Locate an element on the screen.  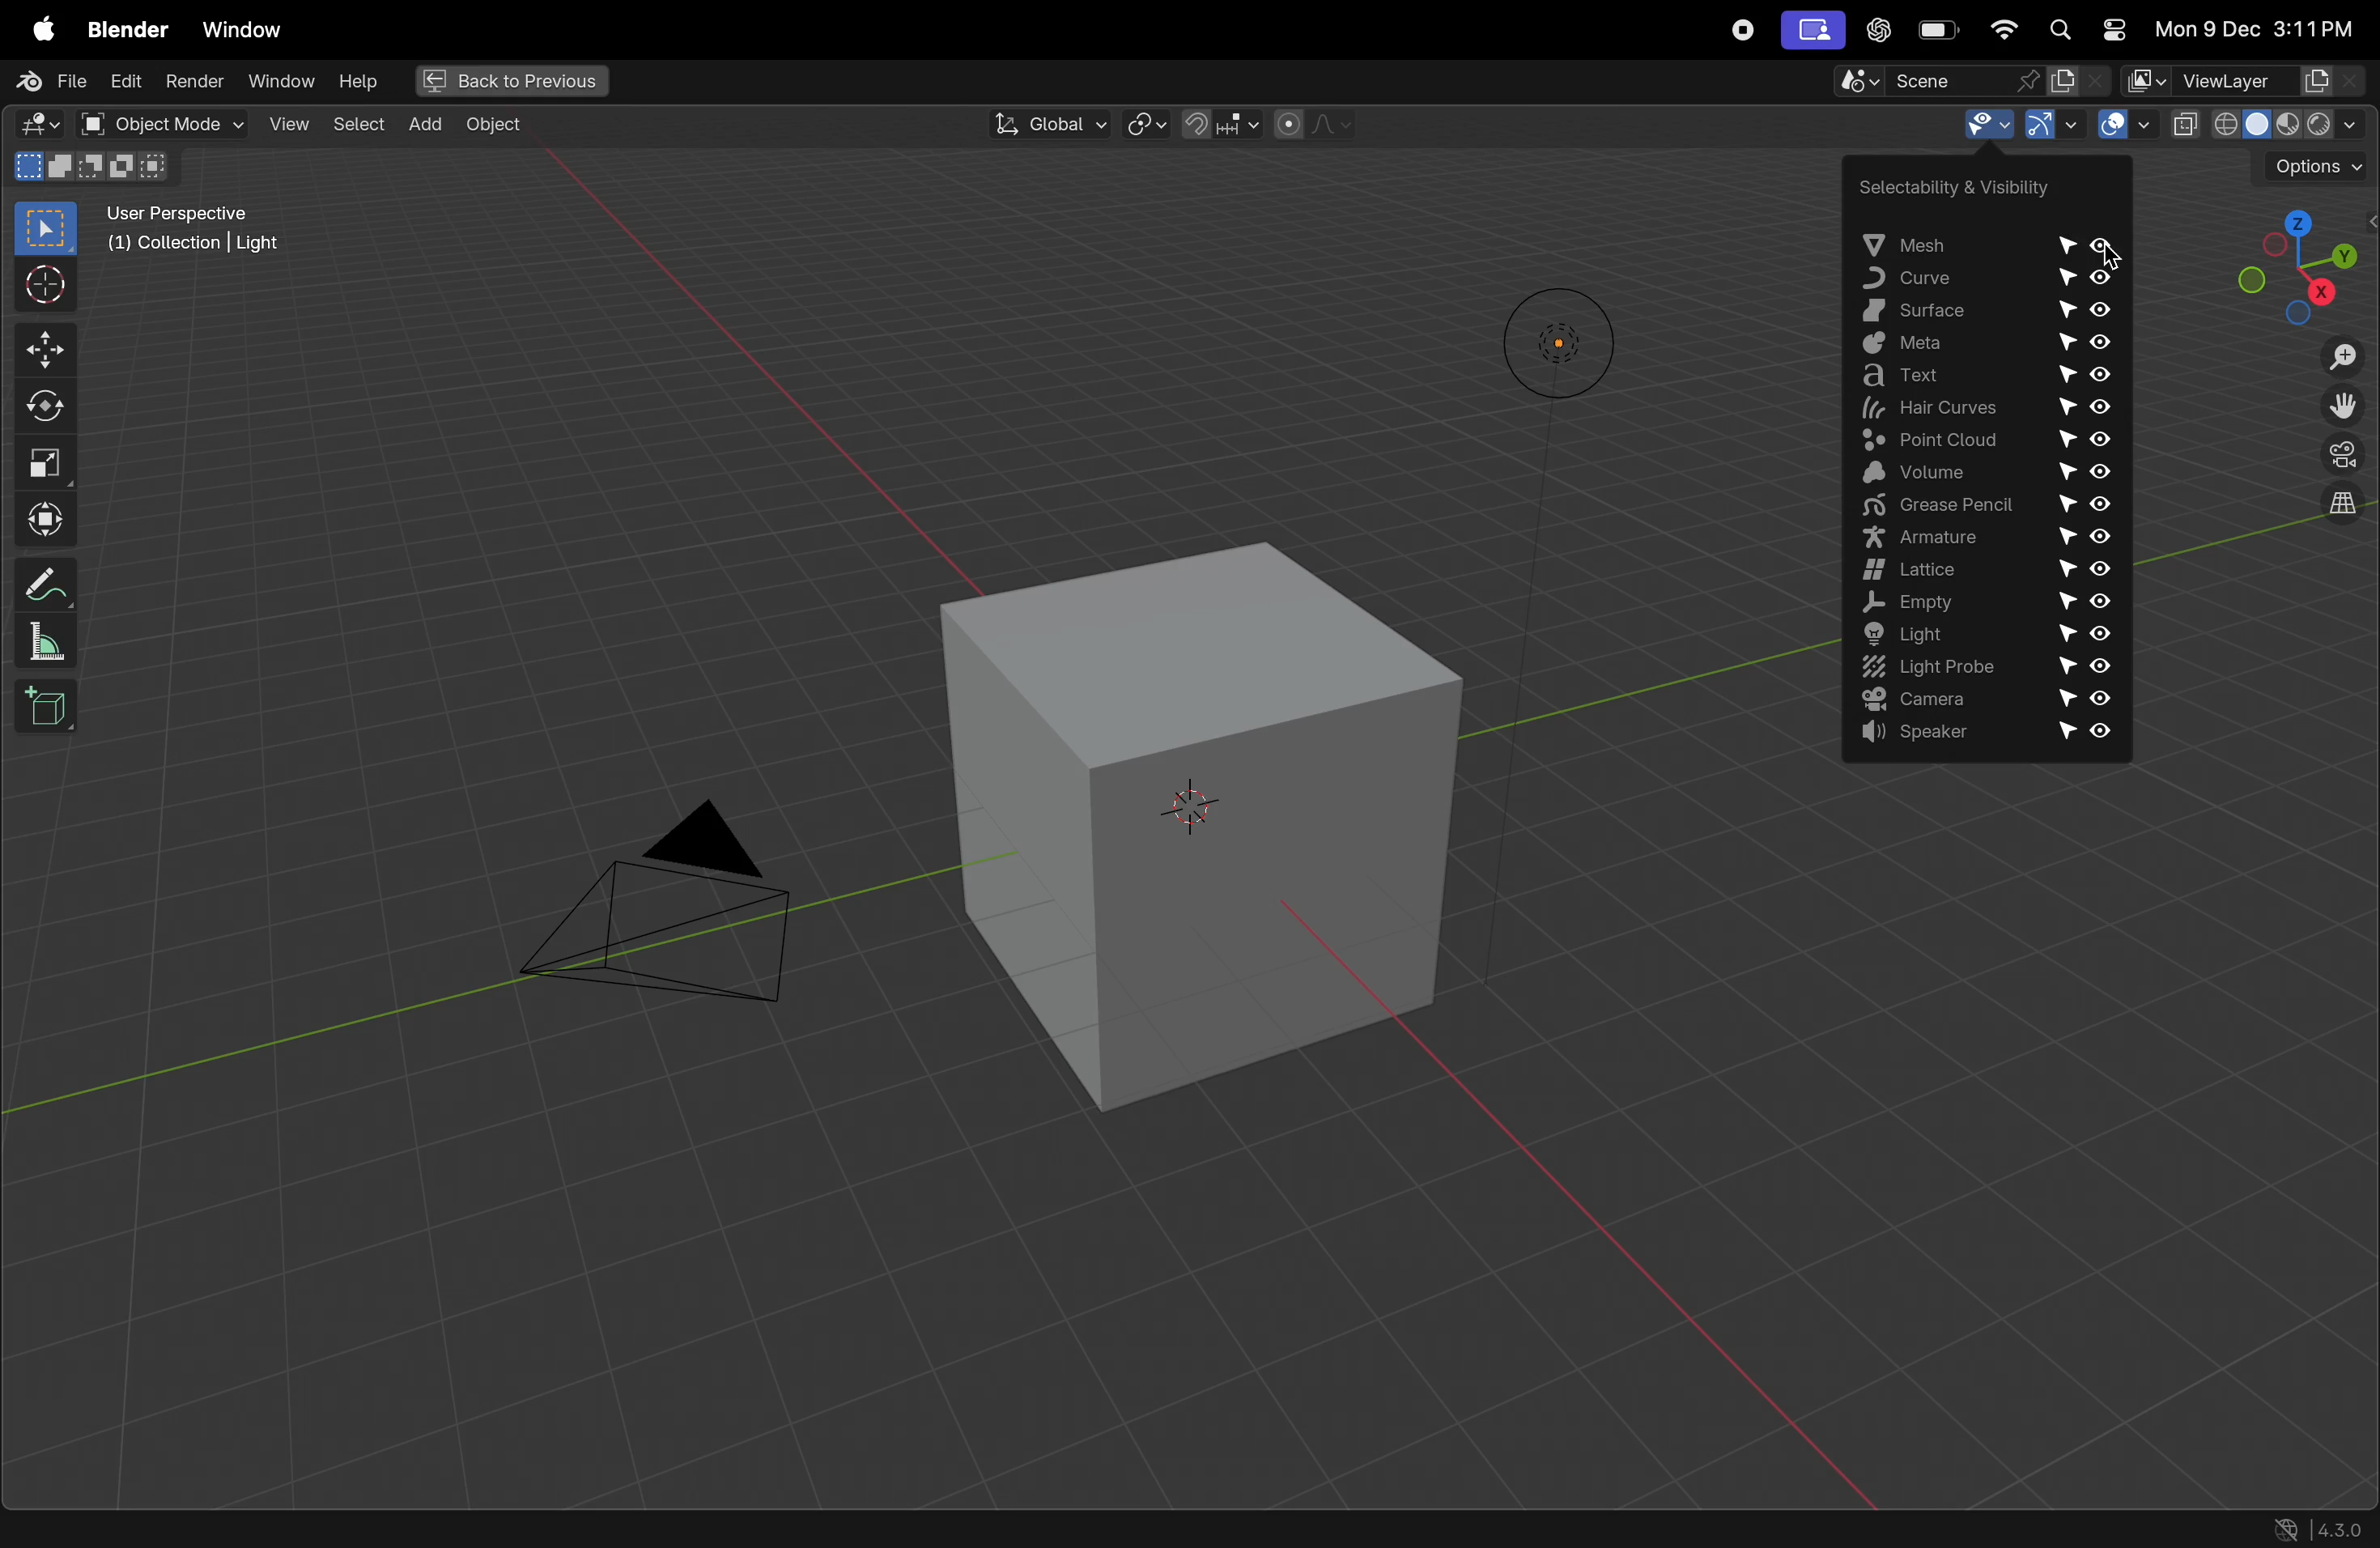
select is located at coordinates (47, 229).